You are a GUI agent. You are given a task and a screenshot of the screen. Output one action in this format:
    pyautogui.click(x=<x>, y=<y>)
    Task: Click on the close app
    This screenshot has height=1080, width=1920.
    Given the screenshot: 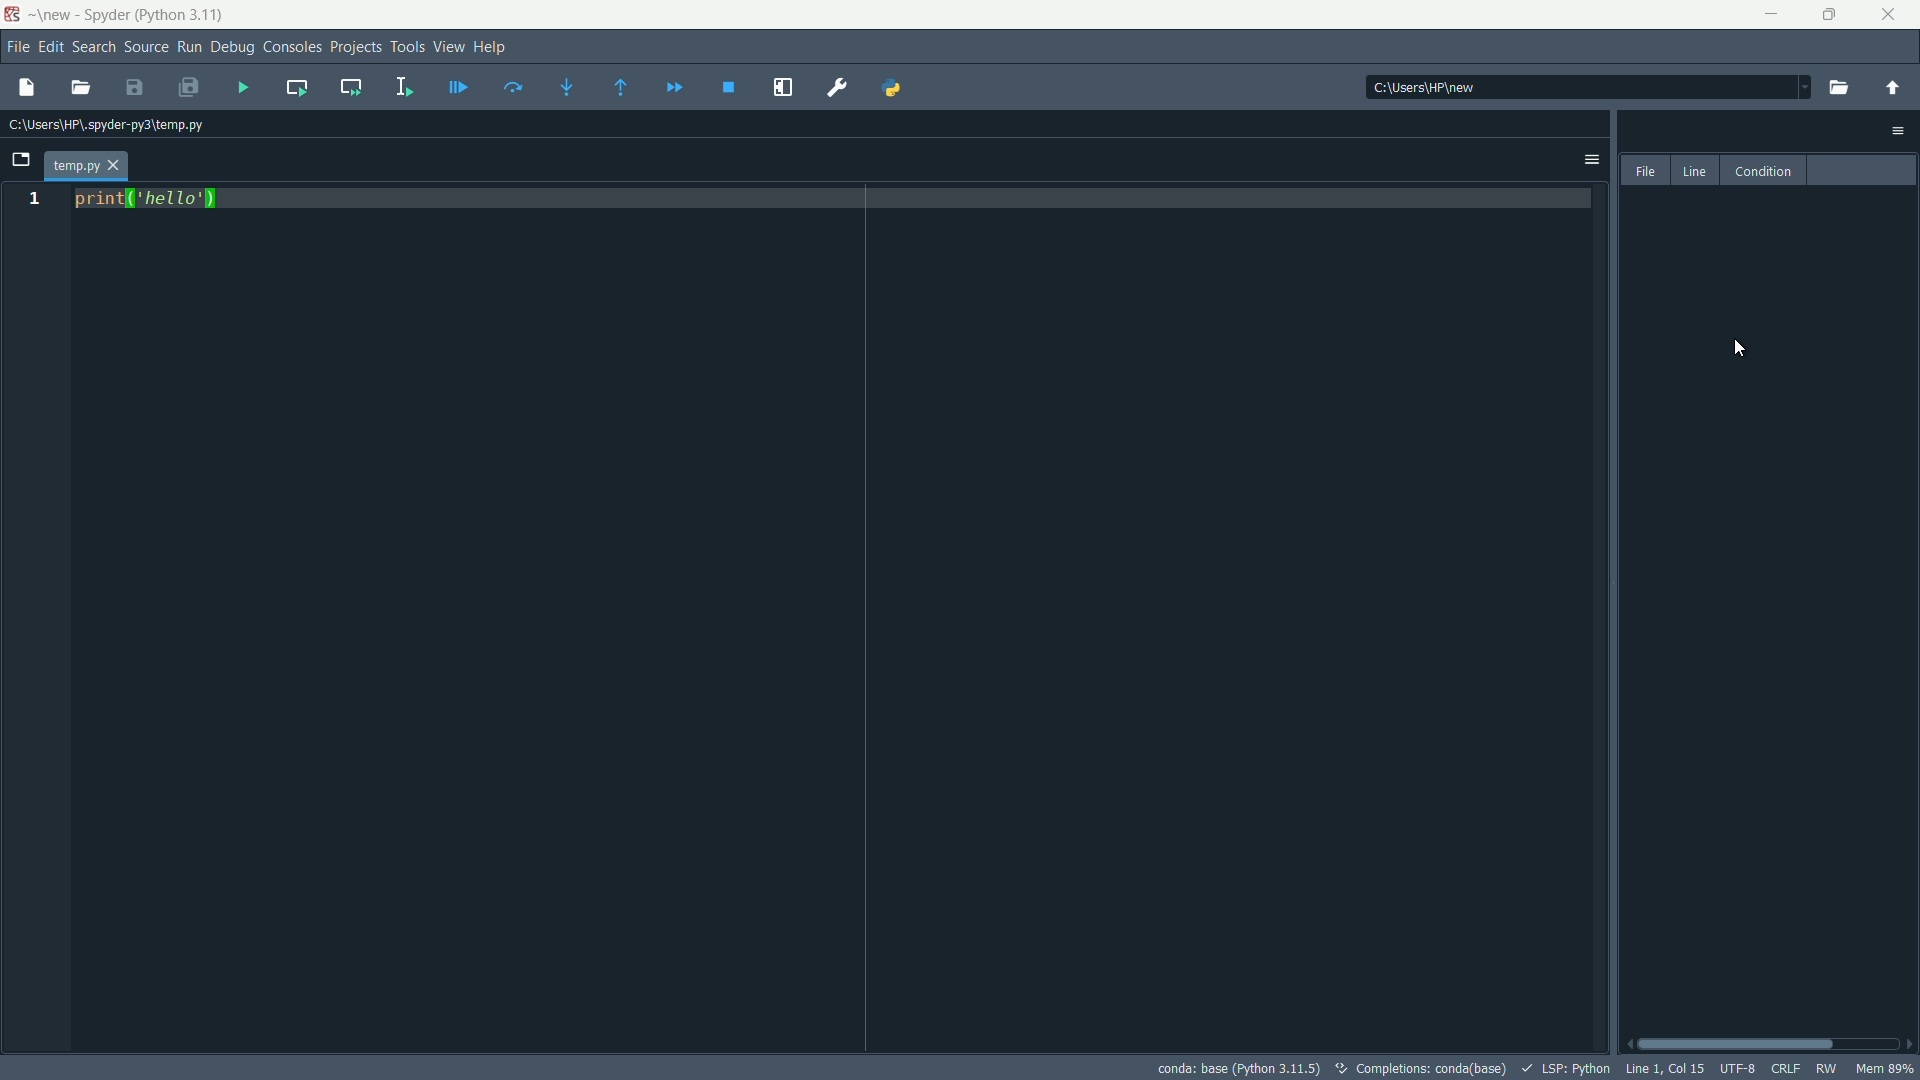 What is the action you would take?
    pyautogui.click(x=1892, y=15)
    